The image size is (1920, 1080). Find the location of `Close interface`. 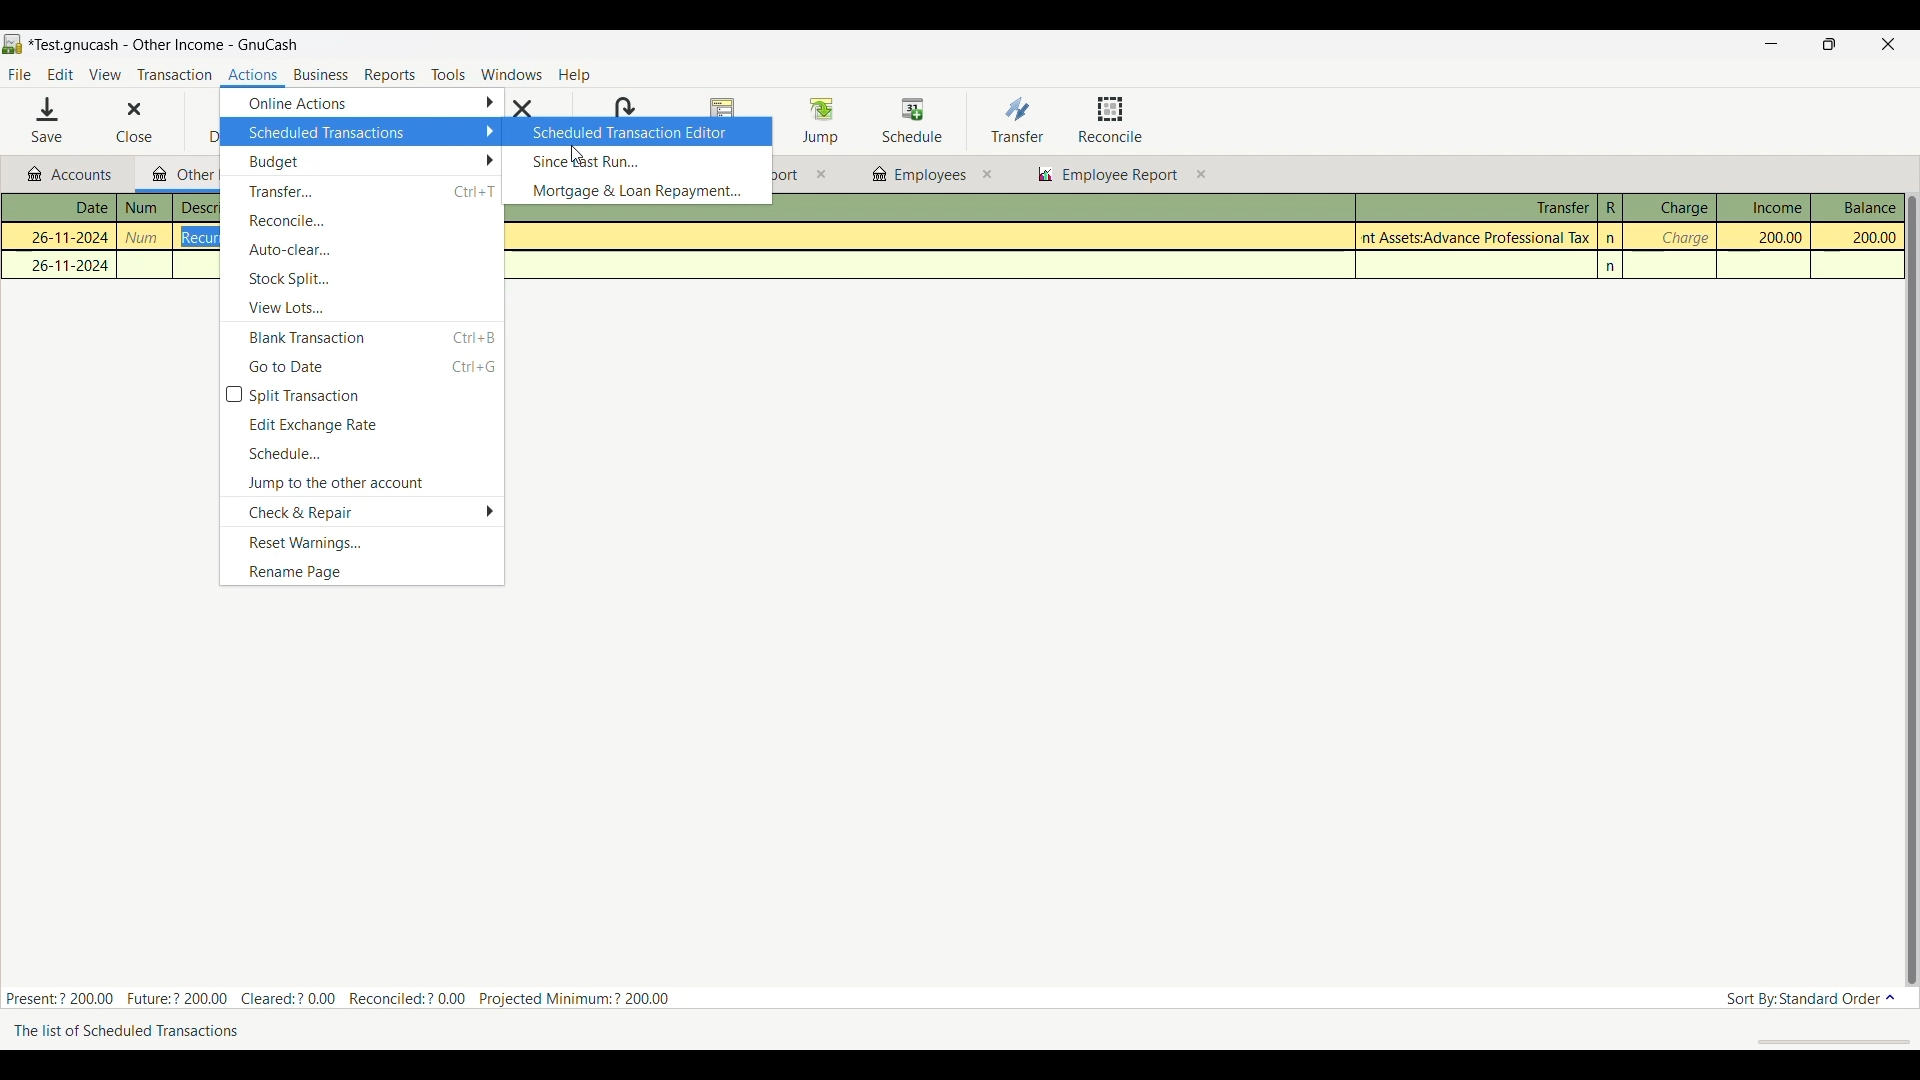

Close interface is located at coordinates (1885, 46).